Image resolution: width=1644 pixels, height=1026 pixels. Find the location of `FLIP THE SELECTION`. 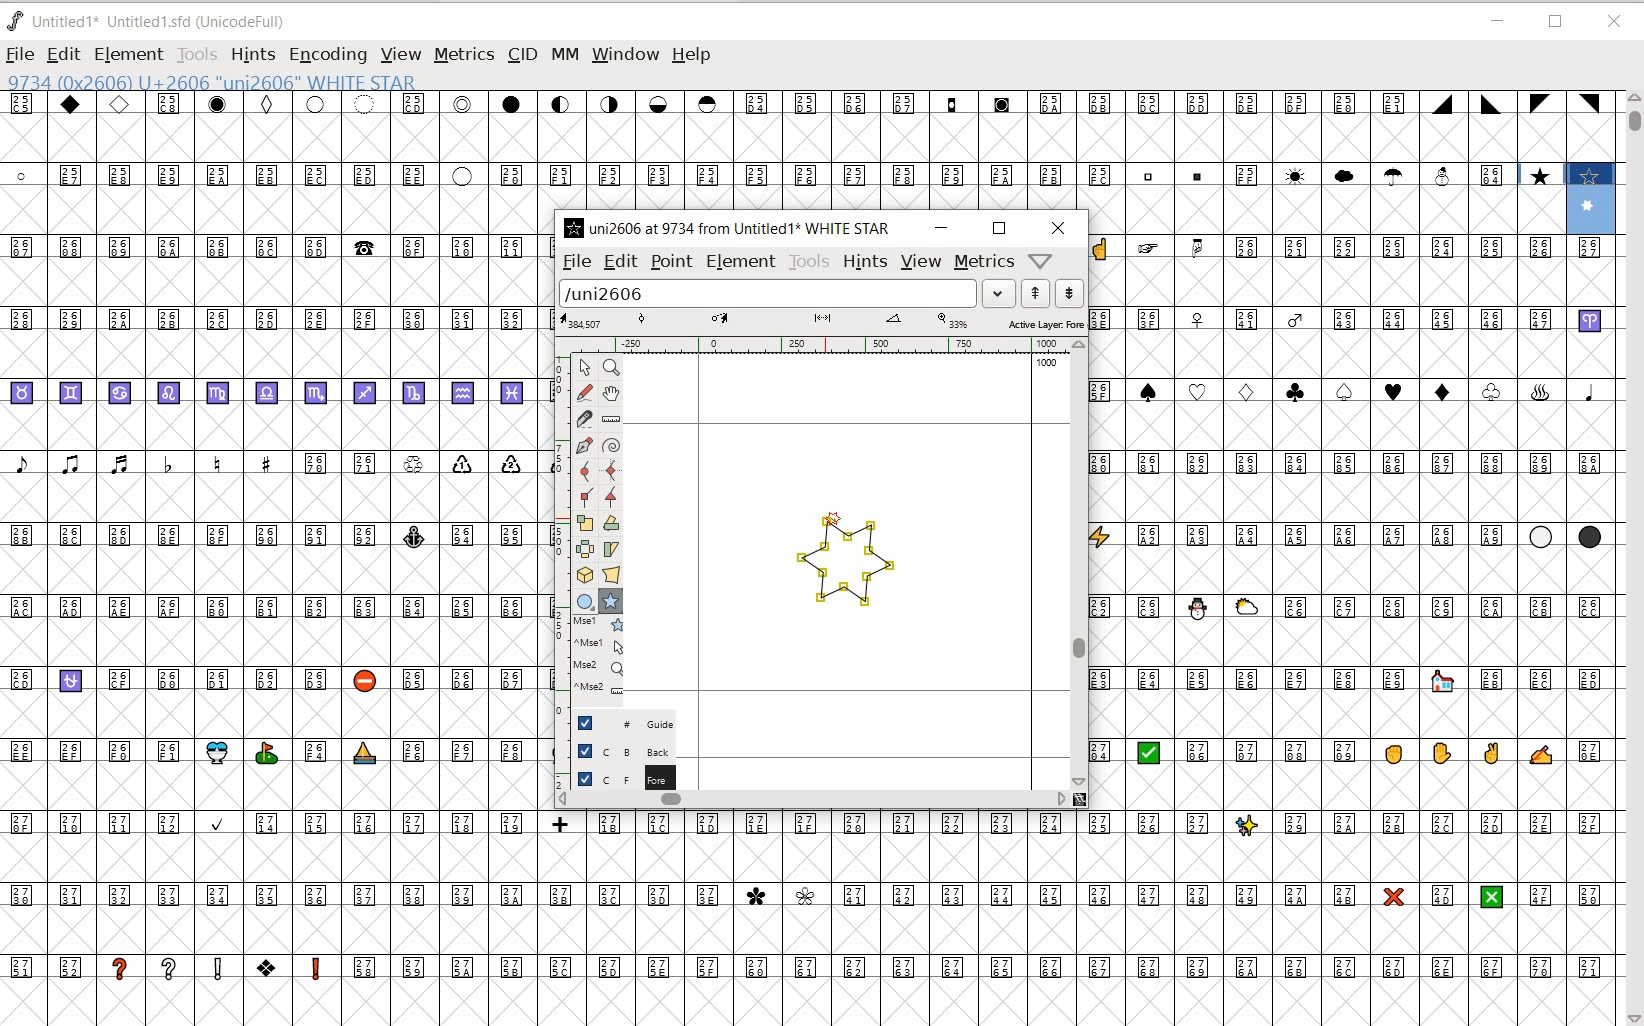

FLIP THE SELECTION is located at coordinates (586, 550).